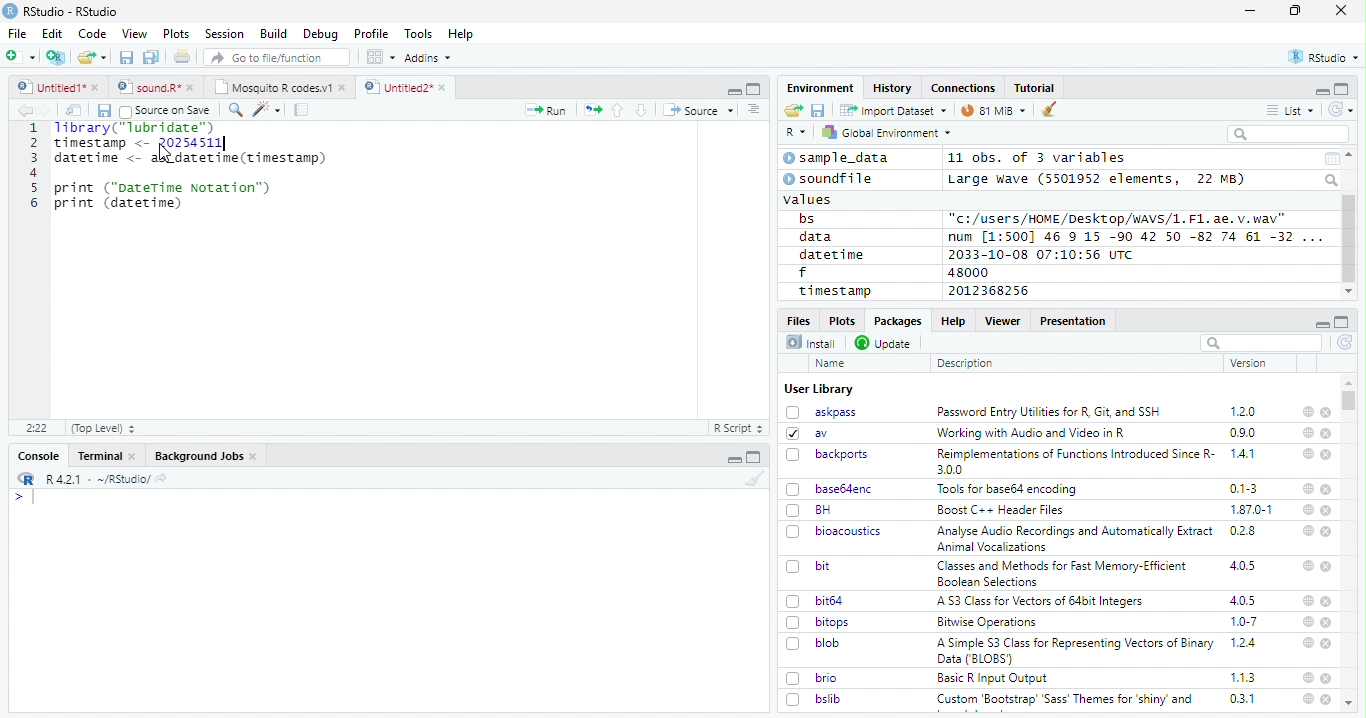 The width and height of the screenshot is (1366, 718). I want to click on Save the current document, so click(127, 58).